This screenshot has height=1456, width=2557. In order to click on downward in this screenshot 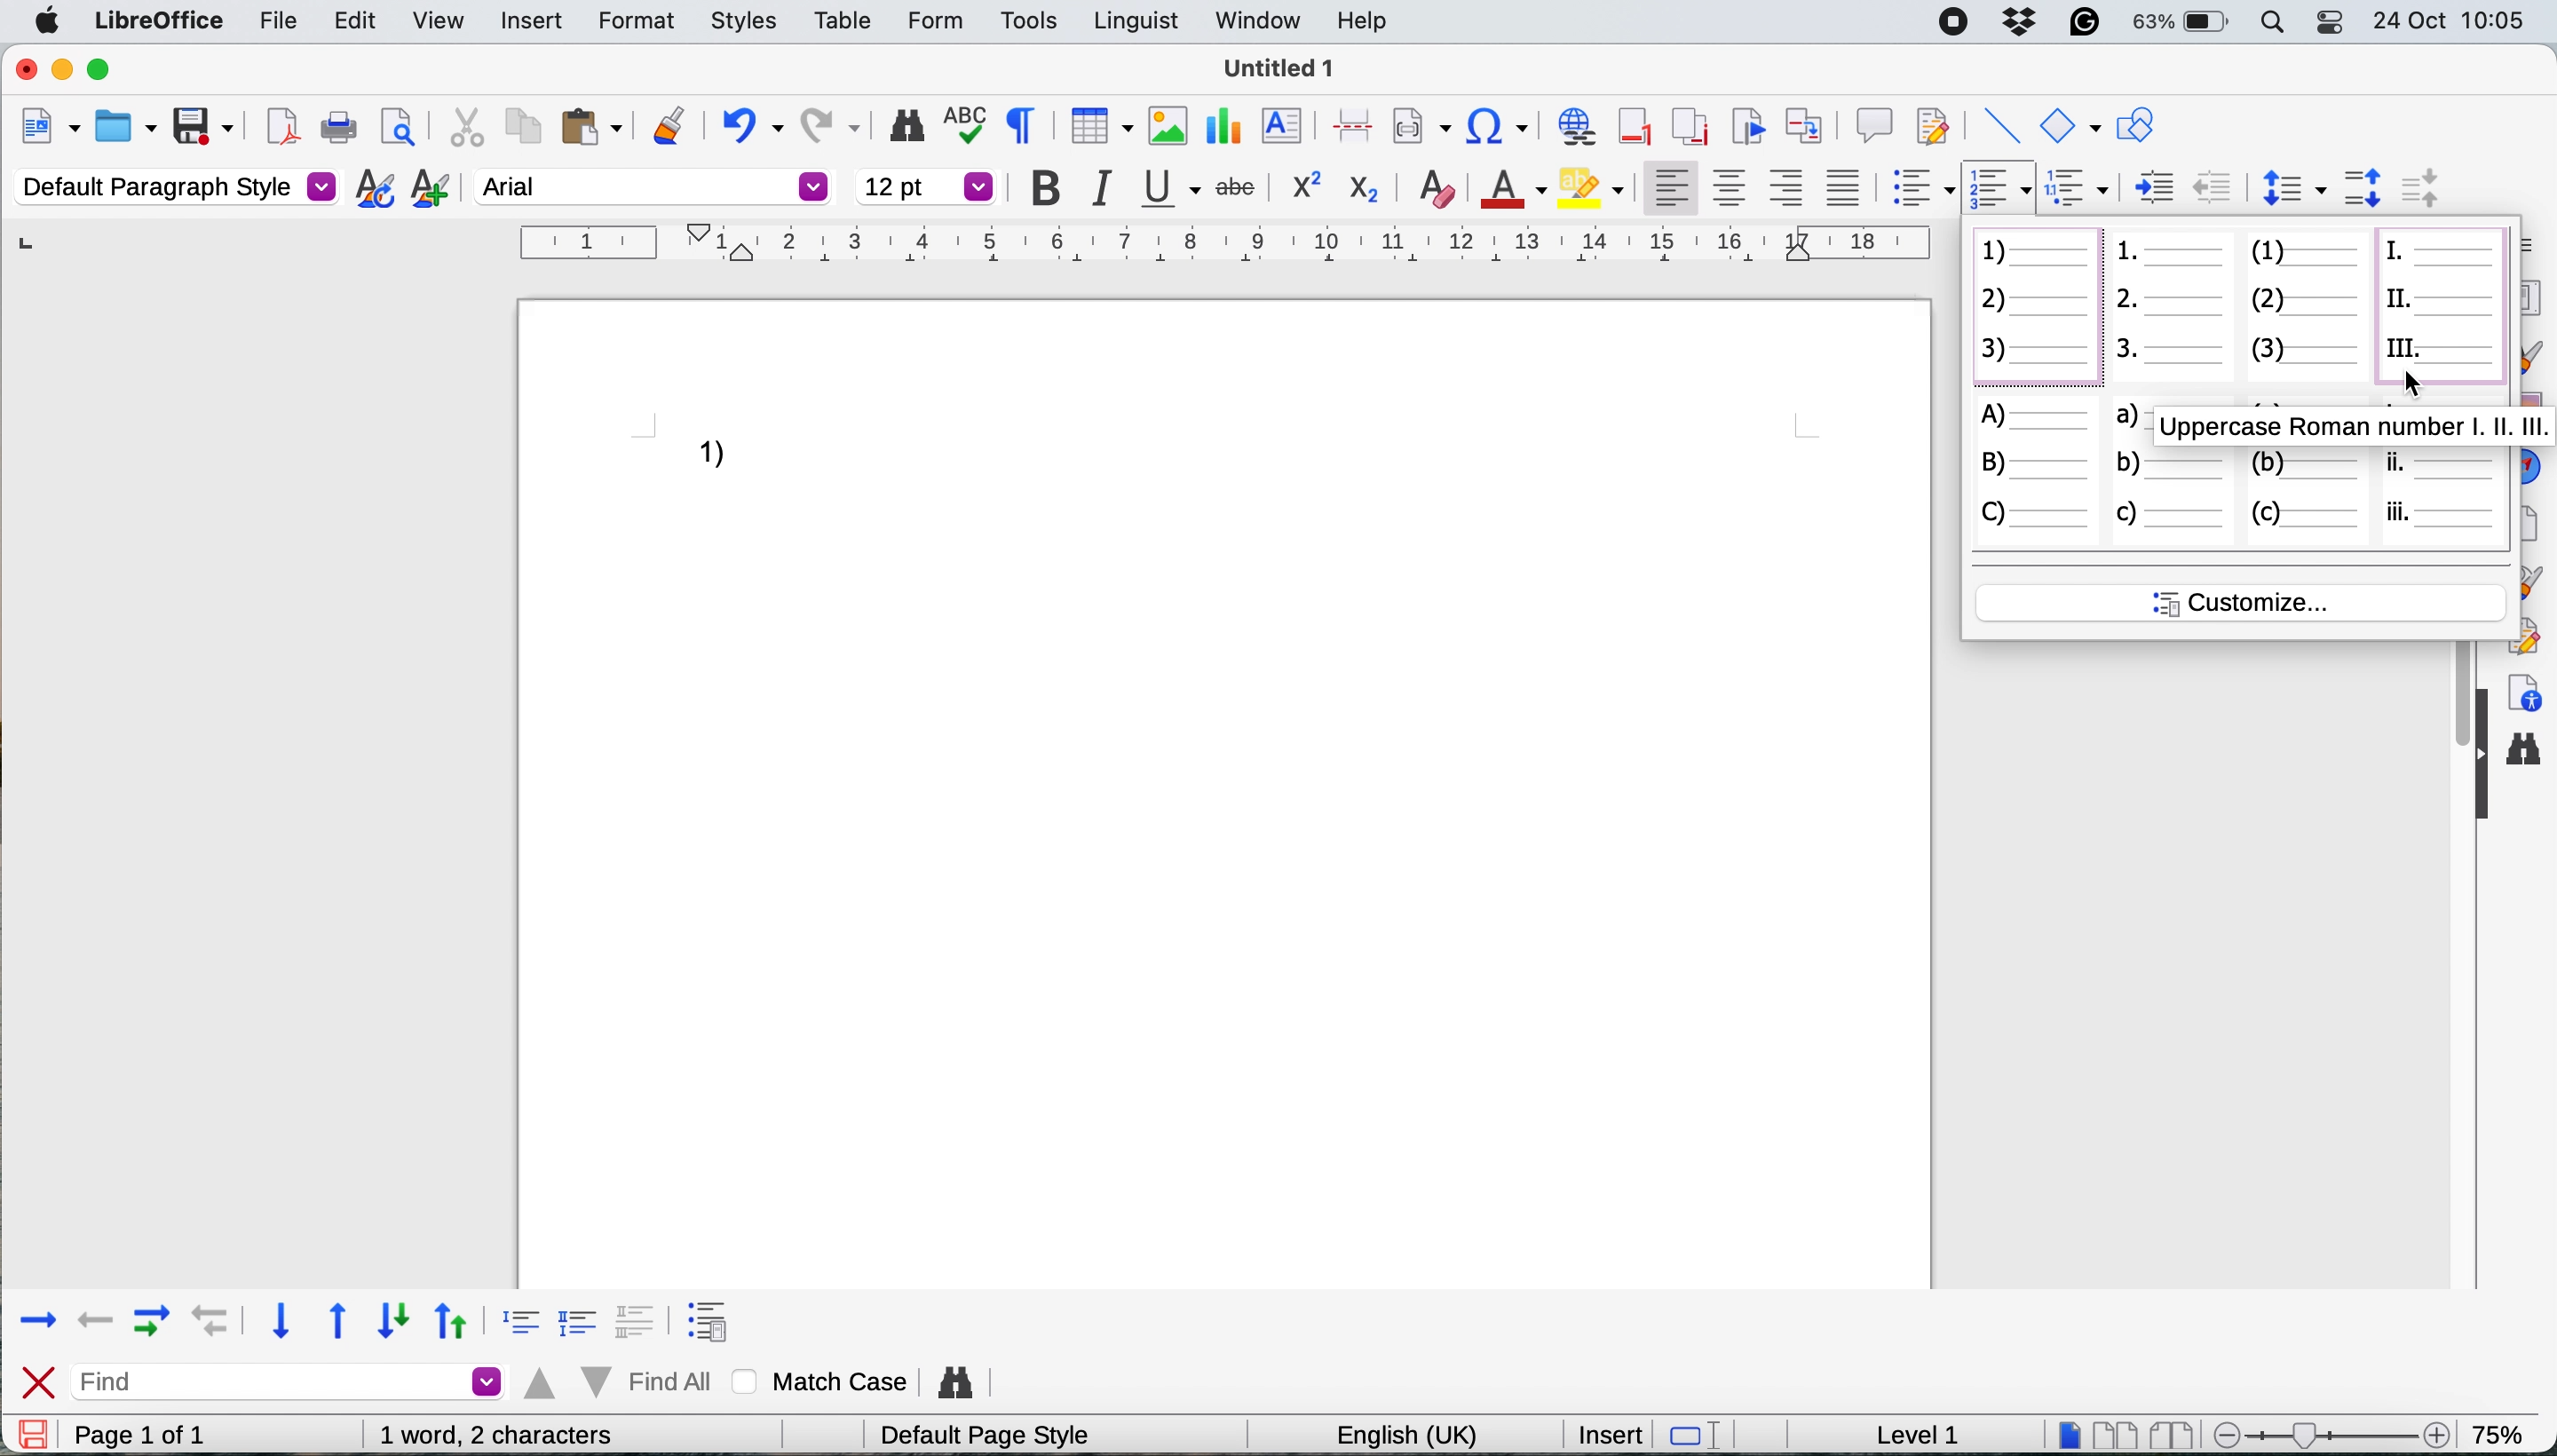, I will do `click(285, 1323)`.